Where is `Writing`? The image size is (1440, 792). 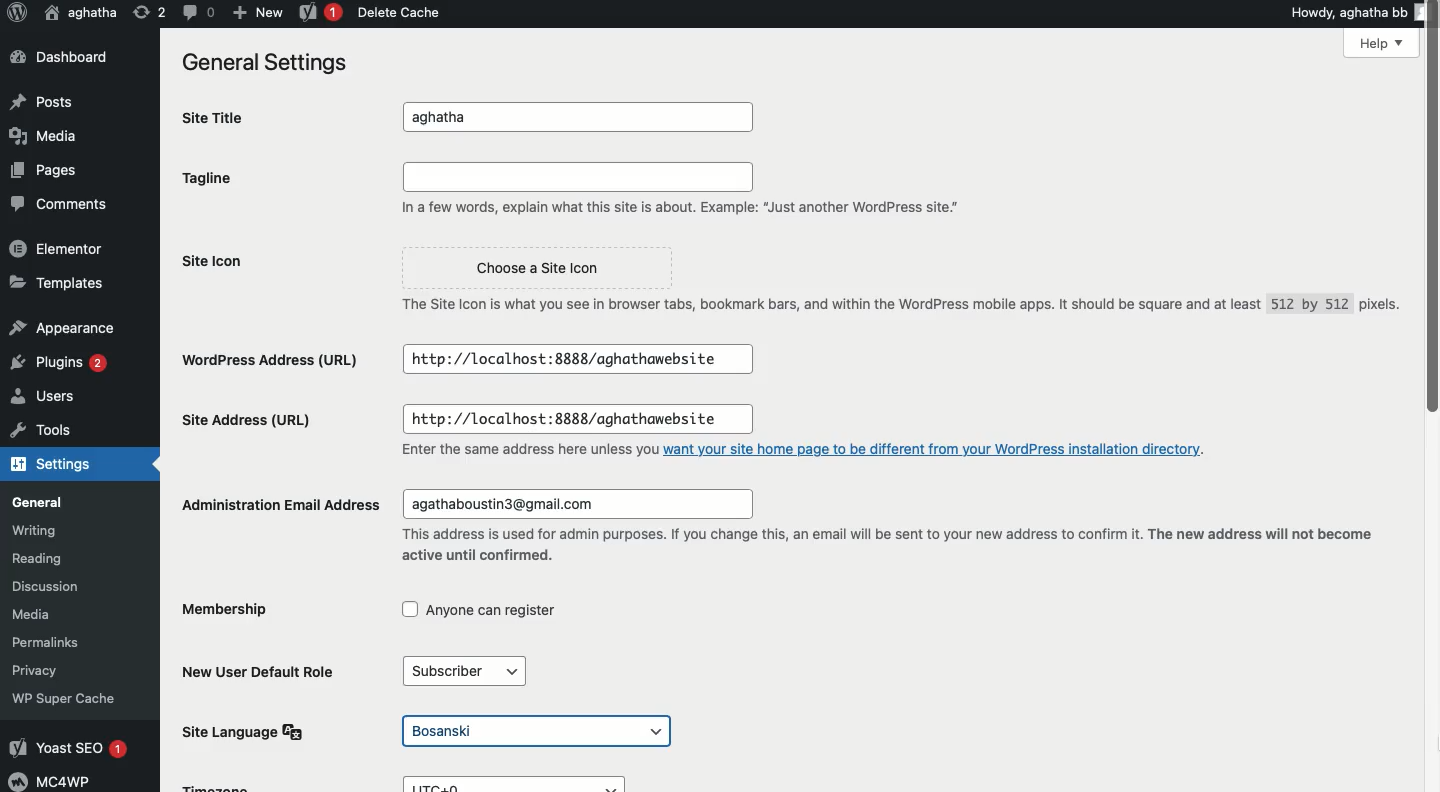
Writing is located at coordinates (45, 530).